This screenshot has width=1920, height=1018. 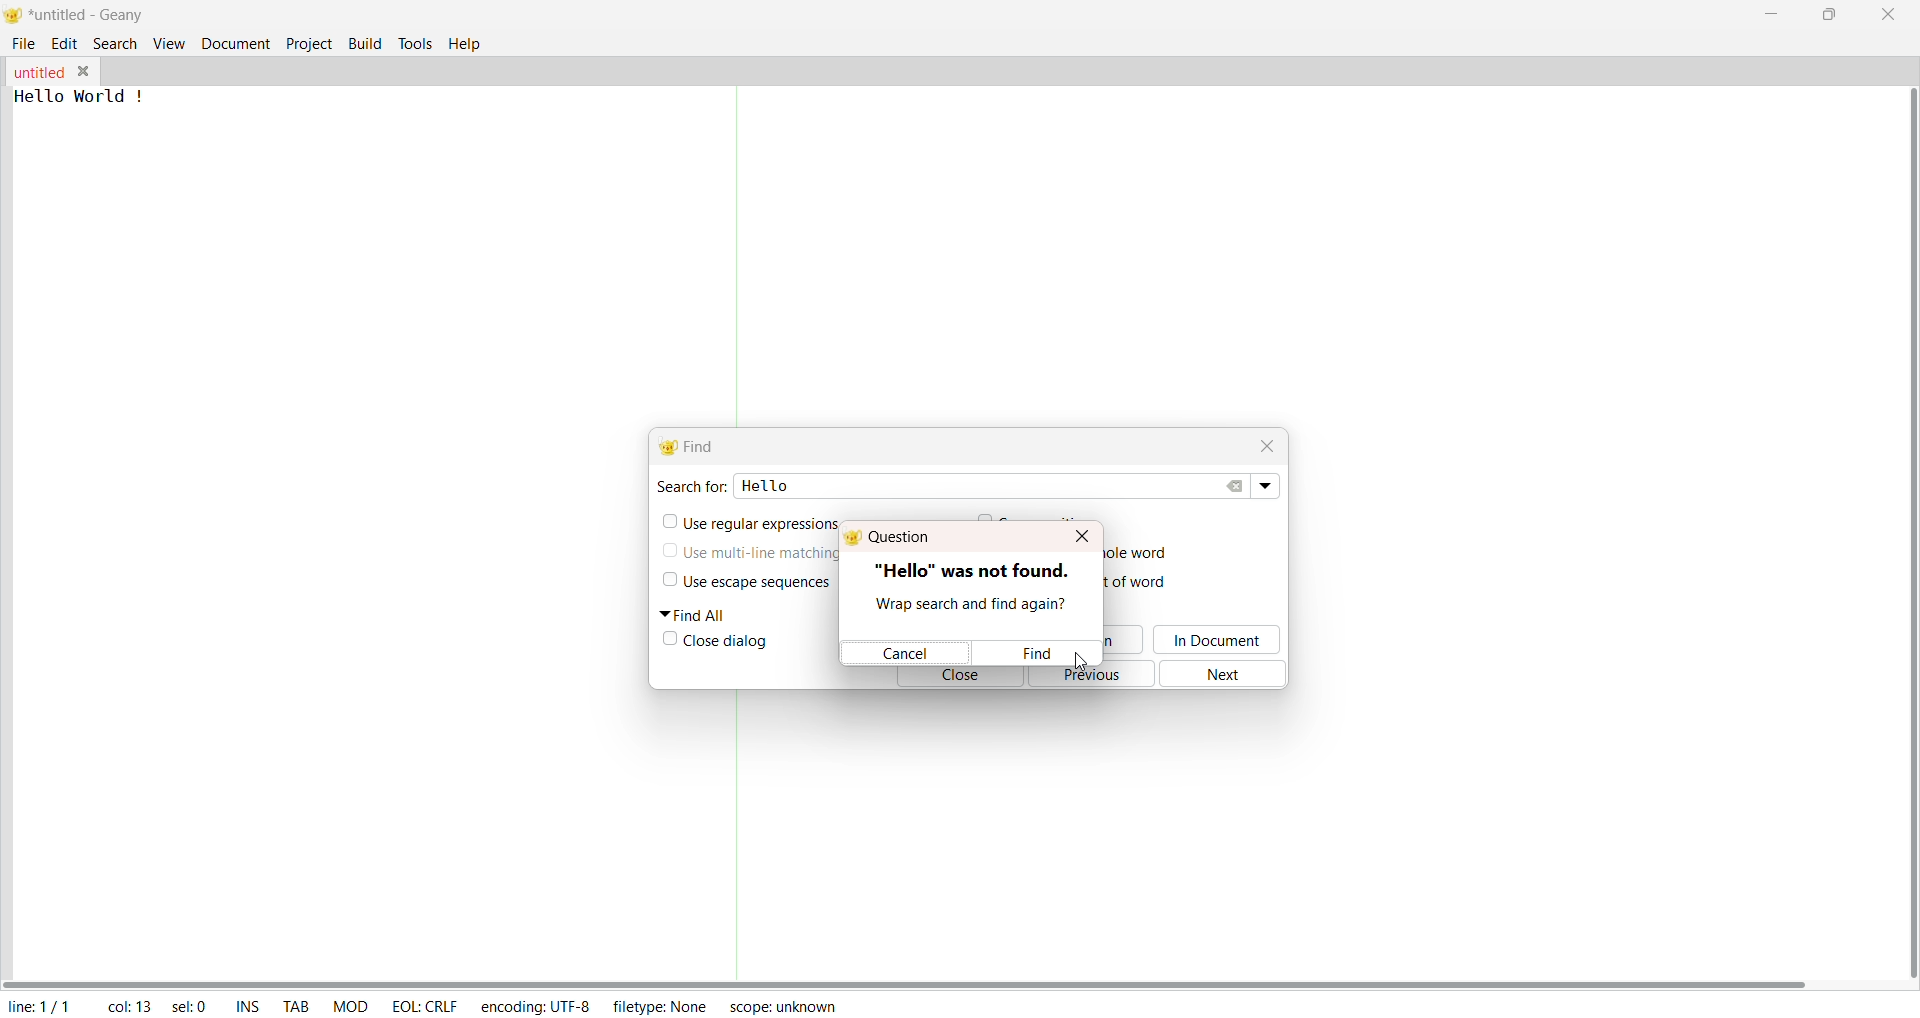 I want to click on INS, so click(x=244, y=1004).